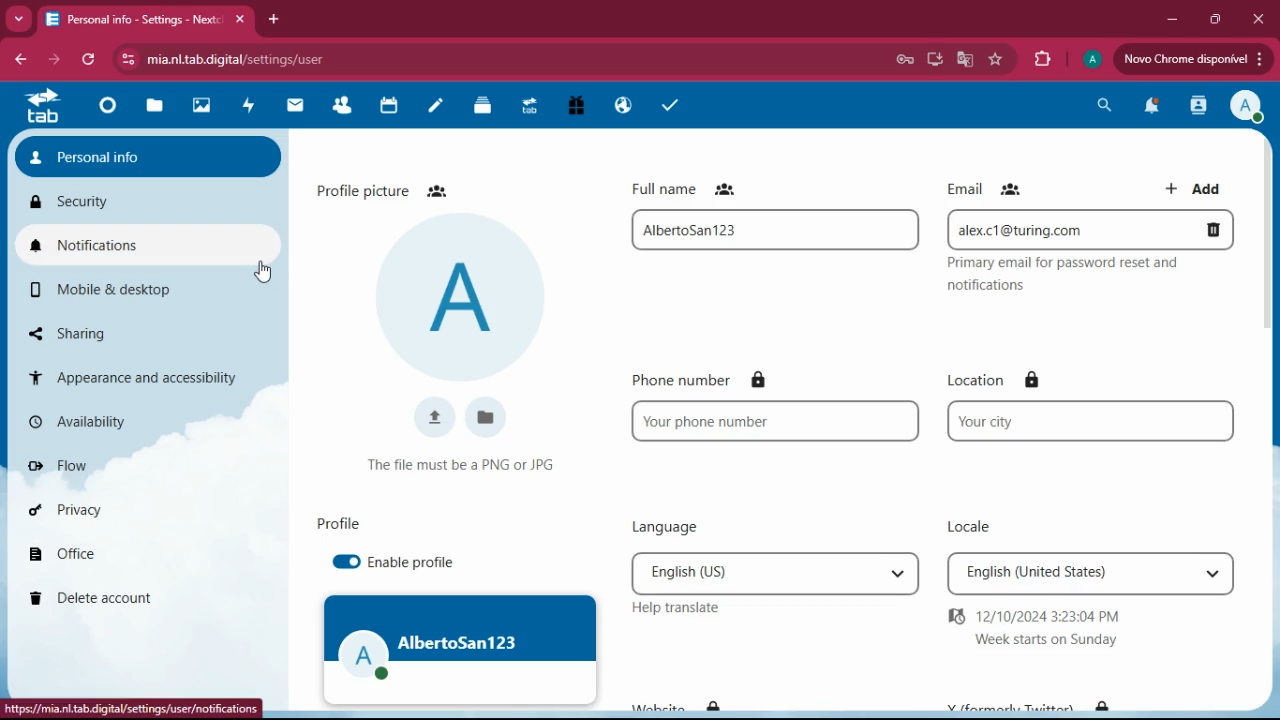 The height and width of the screenshot is (720, 1280). What do you see at coordinates (530, 109) in the screenshot?
I see `tab` at bounding box center [530, 109].